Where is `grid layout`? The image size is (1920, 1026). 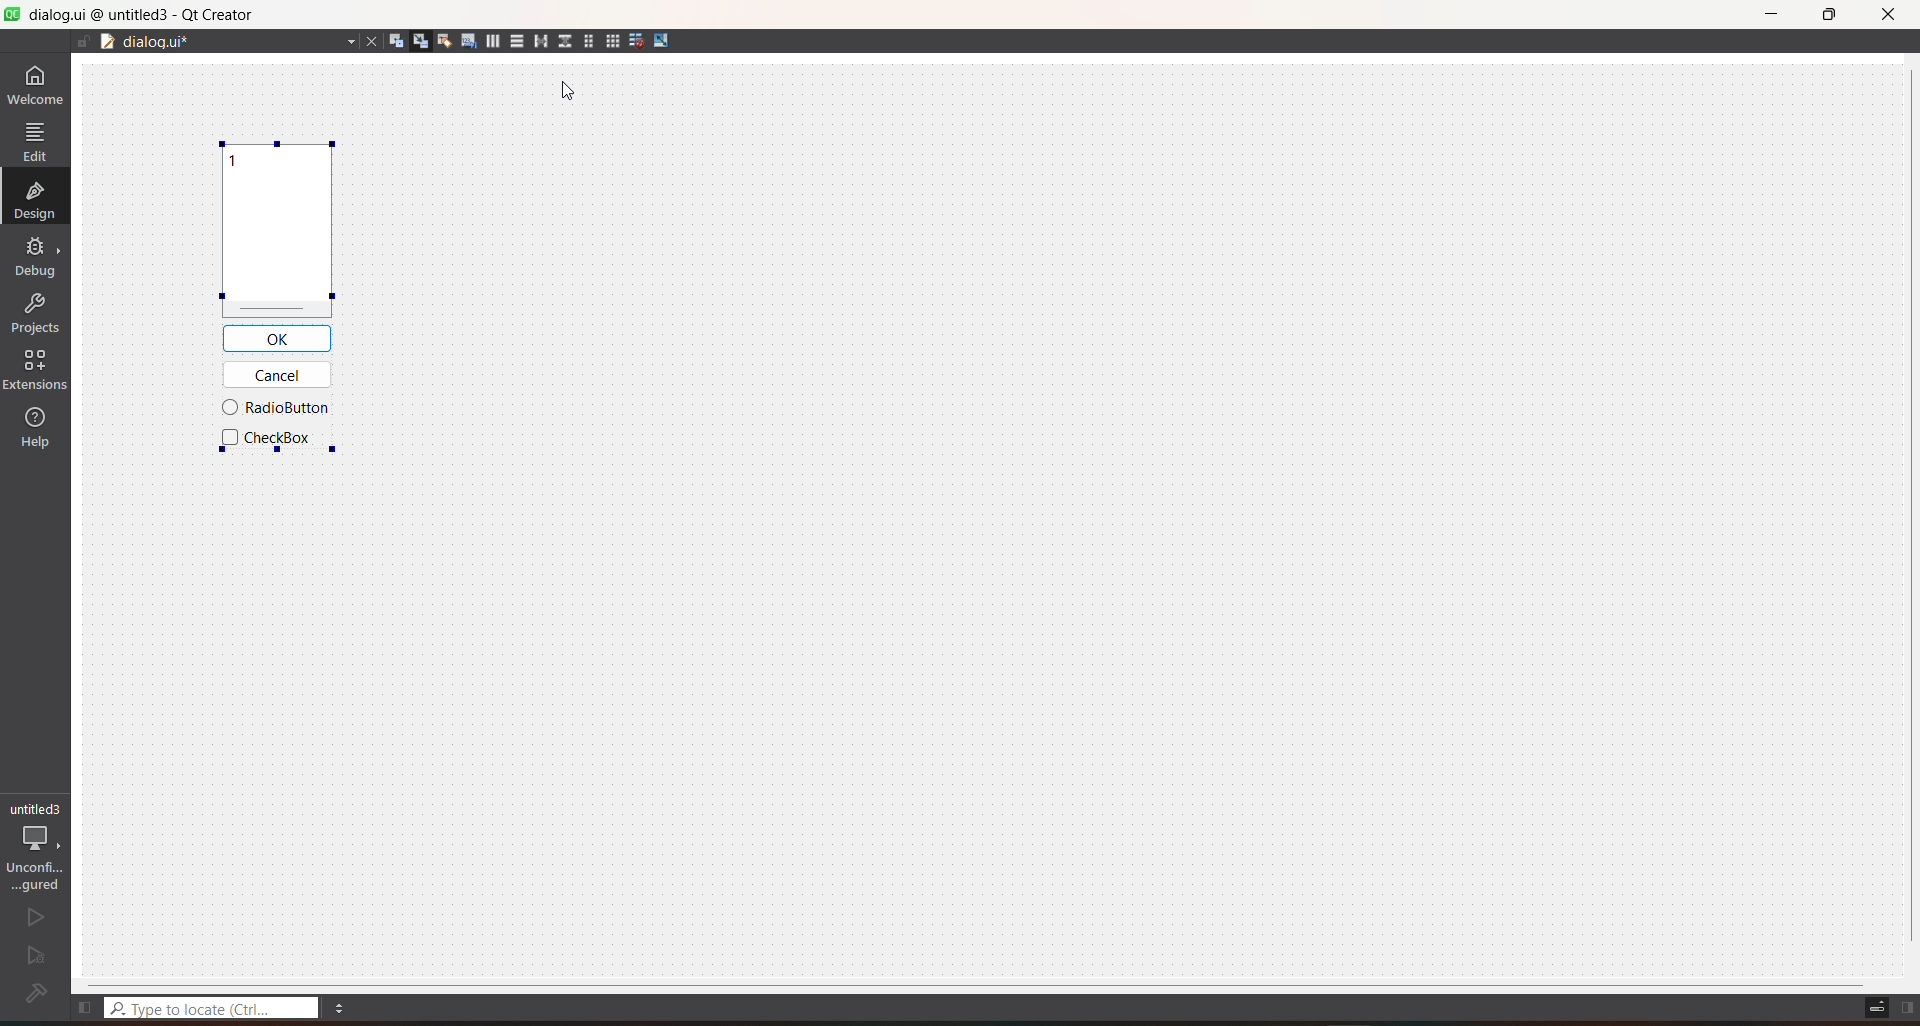
grid layout is located at coordinates (612, 40).